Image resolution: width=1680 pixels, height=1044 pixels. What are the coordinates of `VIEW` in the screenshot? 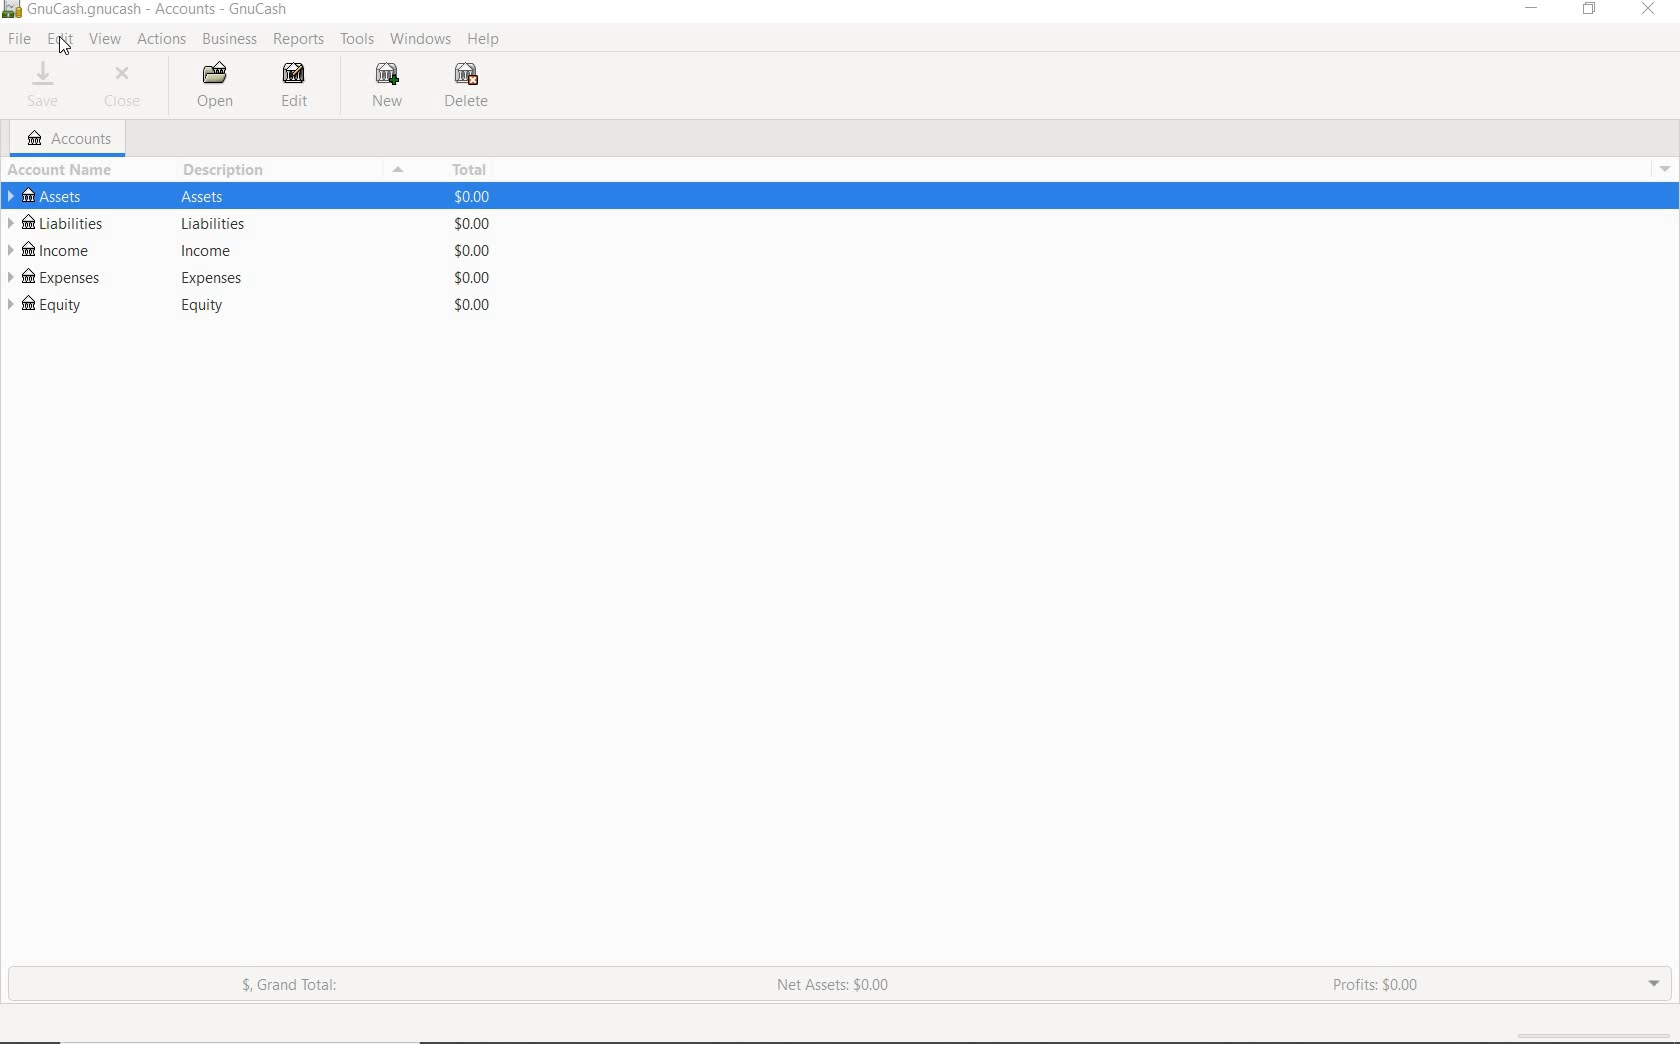 It's located at (106, 40).